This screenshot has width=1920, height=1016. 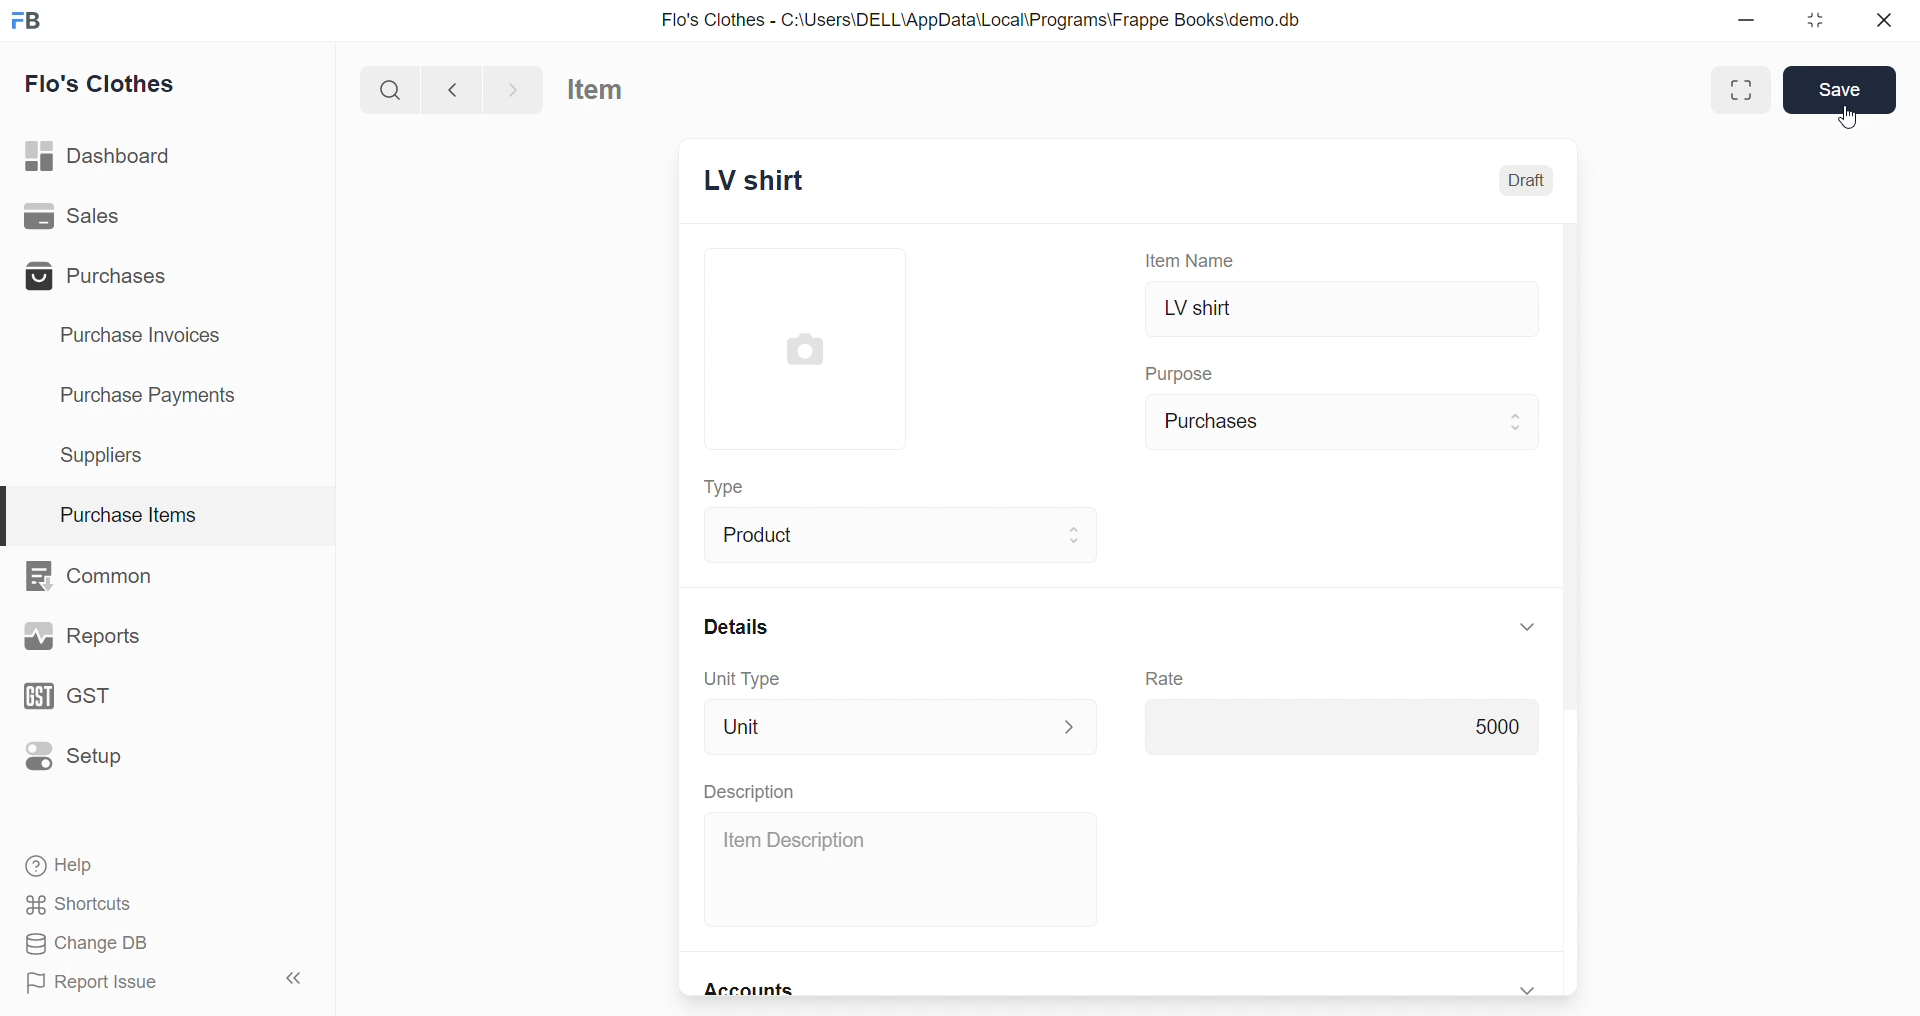 I want to click on 5000, so click(x=1348, y=726).